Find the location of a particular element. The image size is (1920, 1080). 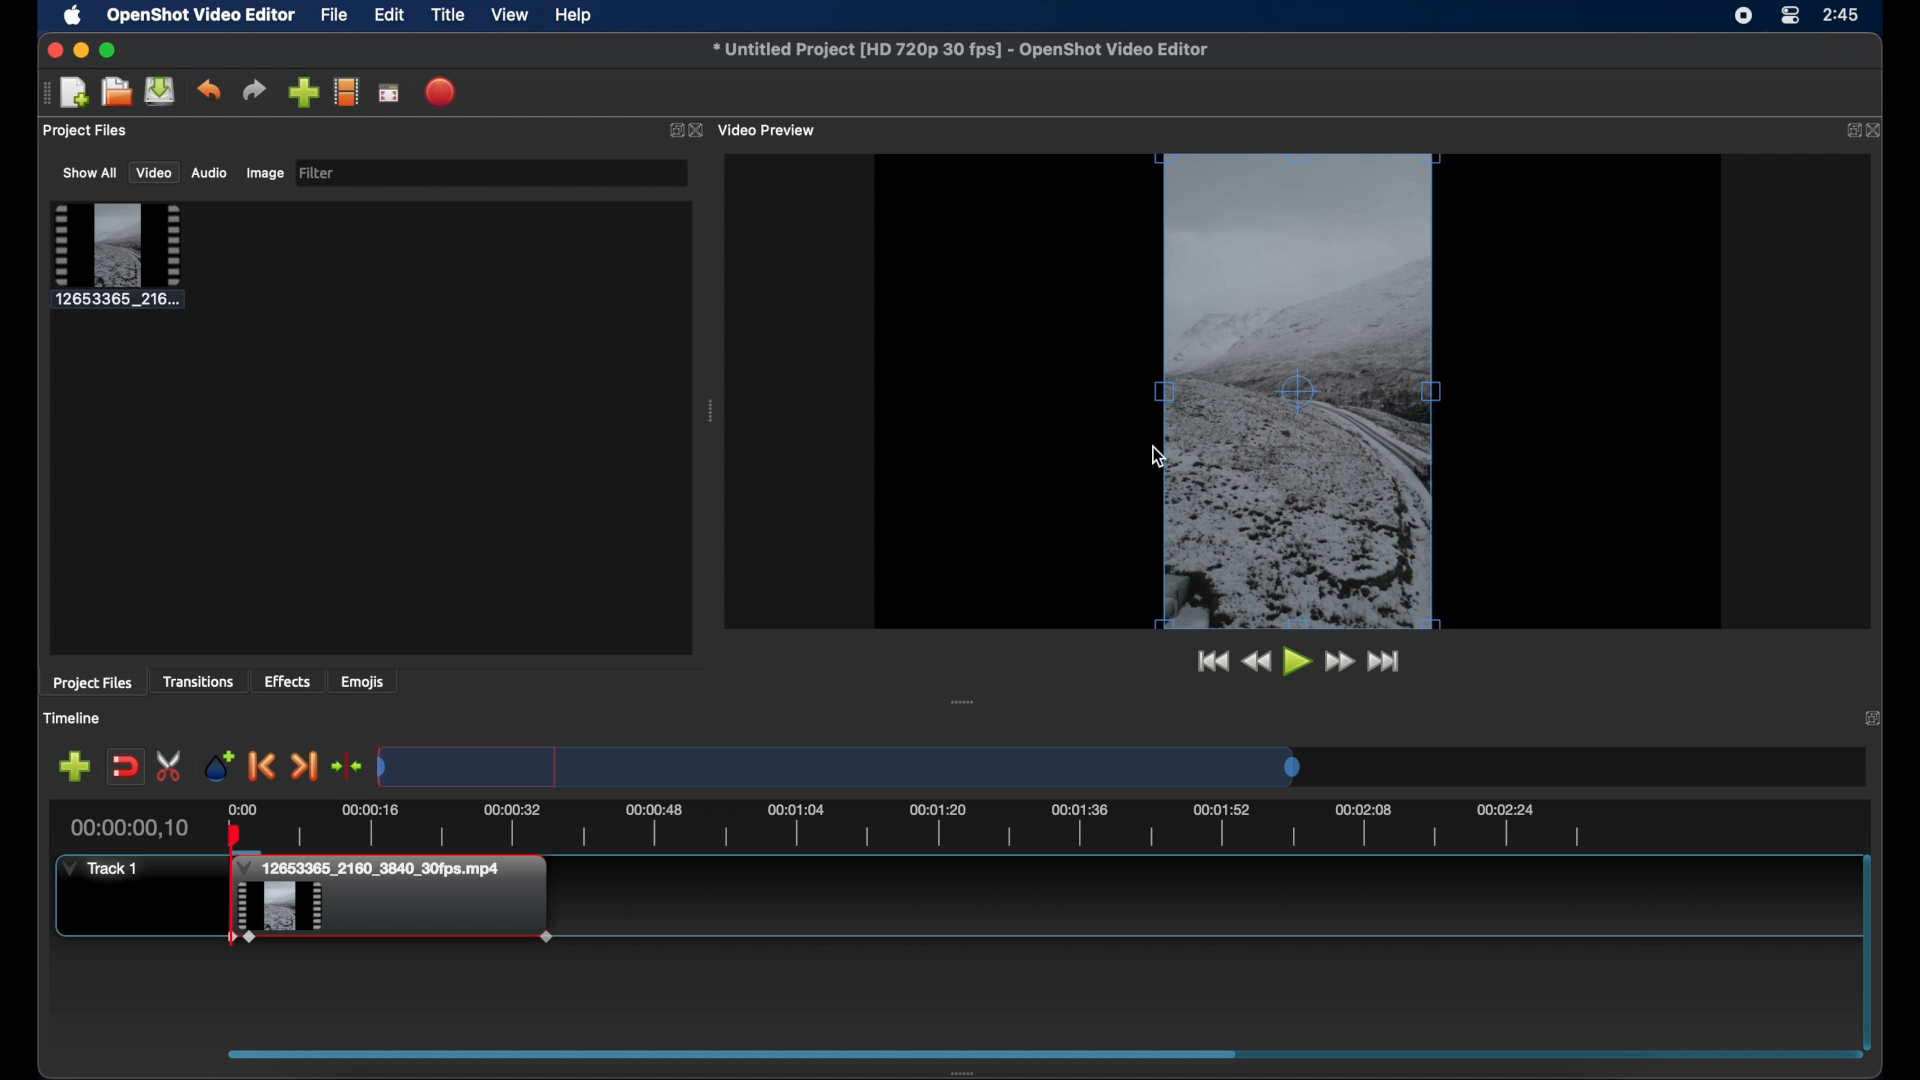

project files is located at coordinates (87, 132).